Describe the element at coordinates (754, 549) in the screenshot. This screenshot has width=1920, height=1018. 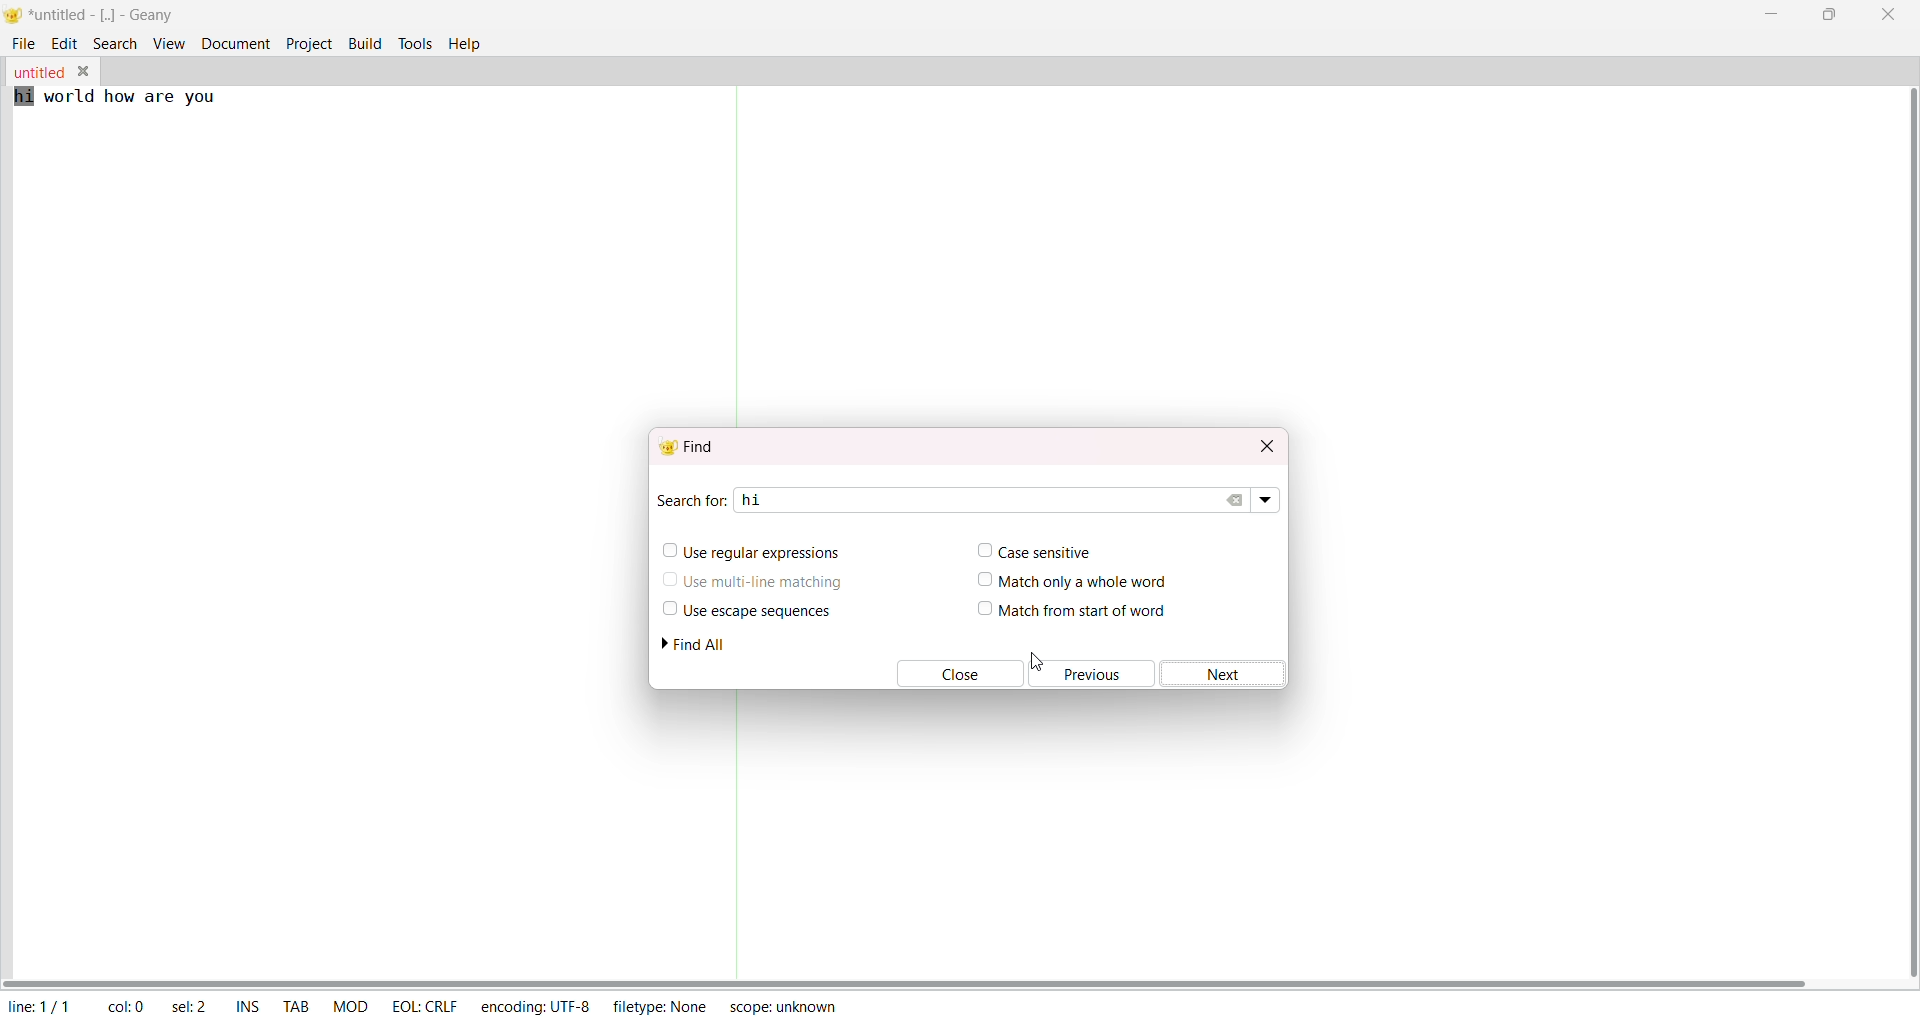
I see `use regular expression` at that location.